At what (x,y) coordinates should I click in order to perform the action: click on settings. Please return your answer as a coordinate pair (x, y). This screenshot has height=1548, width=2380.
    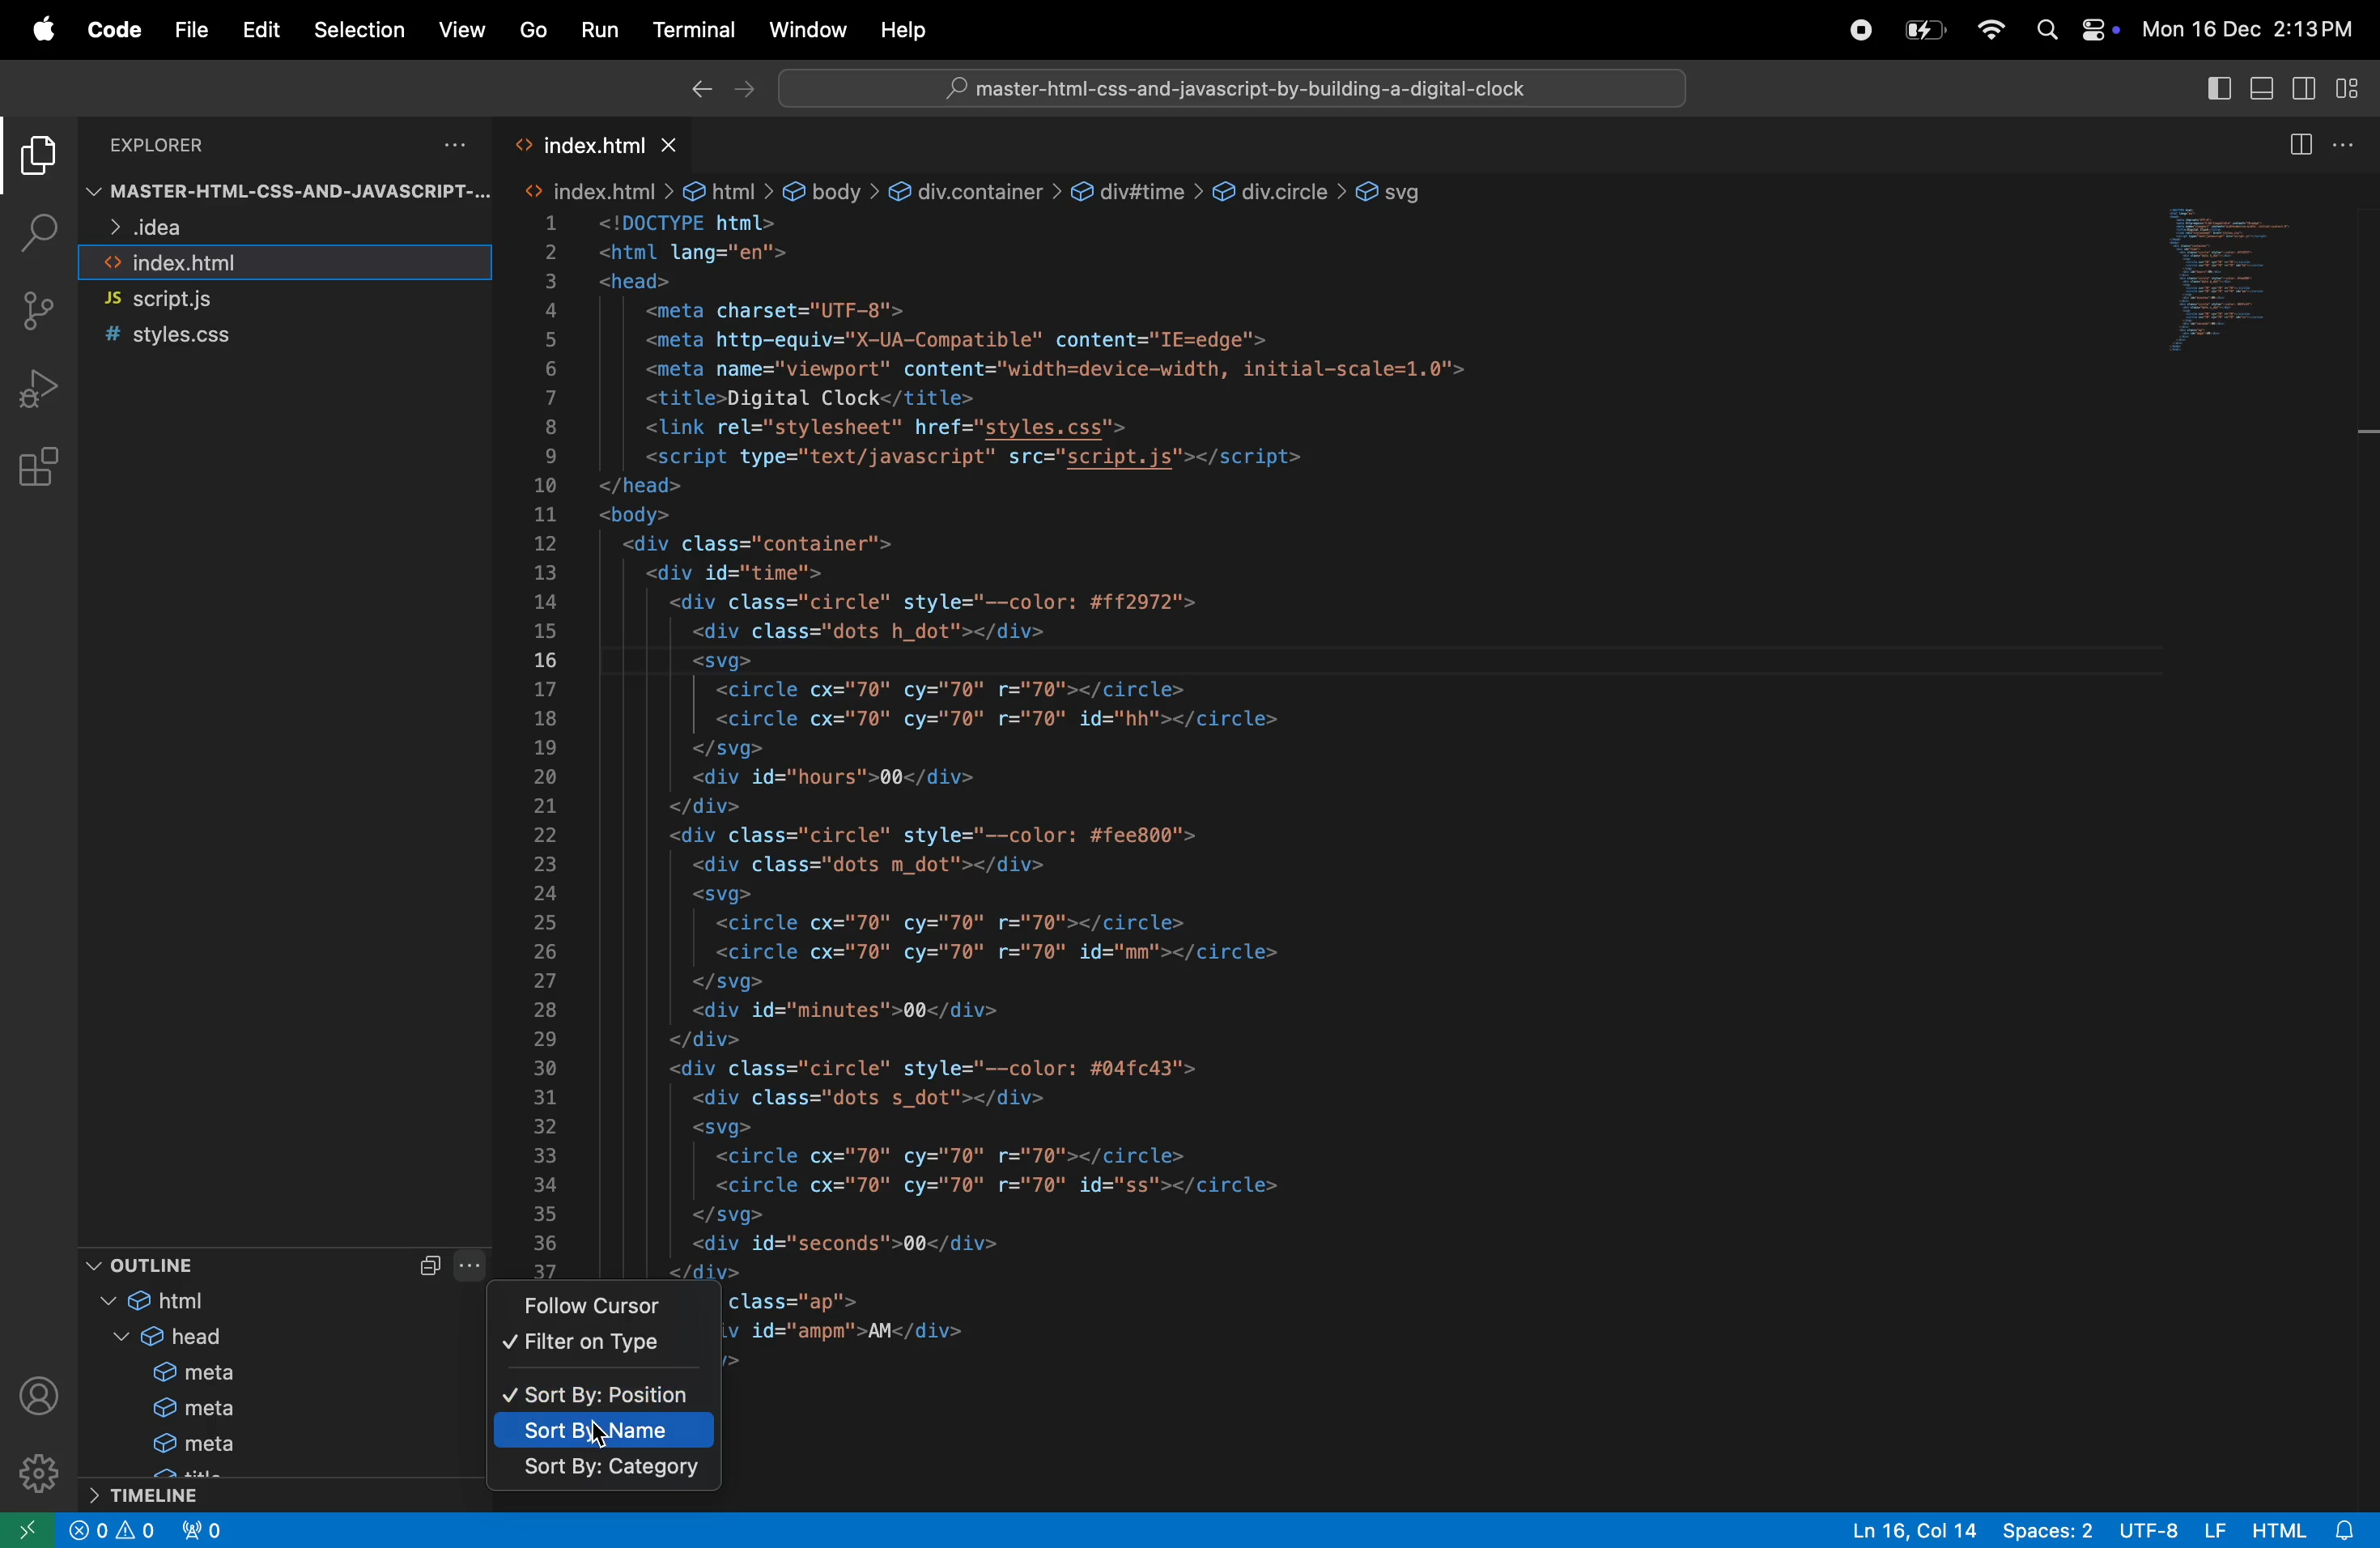
    Looking at the image, I should click on (36, 1472).